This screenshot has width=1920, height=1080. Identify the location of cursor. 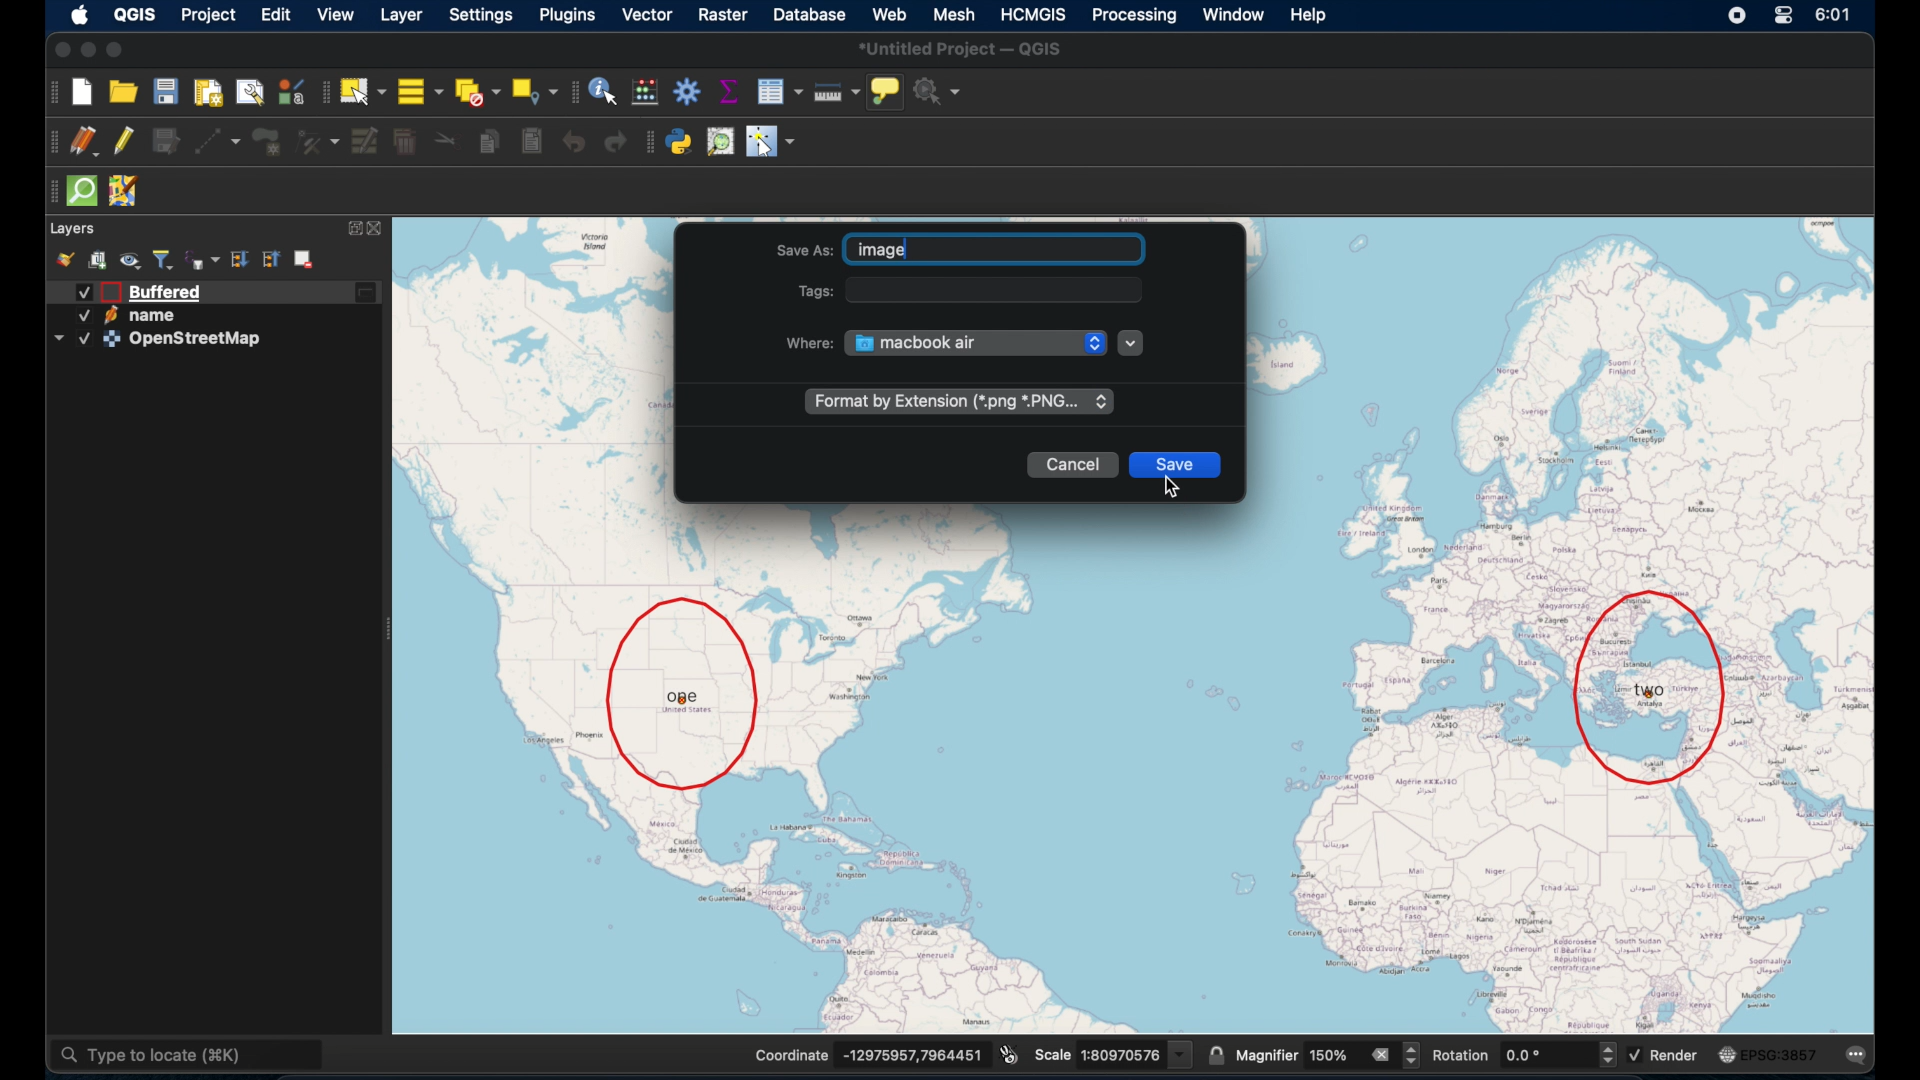
(1174, 487).